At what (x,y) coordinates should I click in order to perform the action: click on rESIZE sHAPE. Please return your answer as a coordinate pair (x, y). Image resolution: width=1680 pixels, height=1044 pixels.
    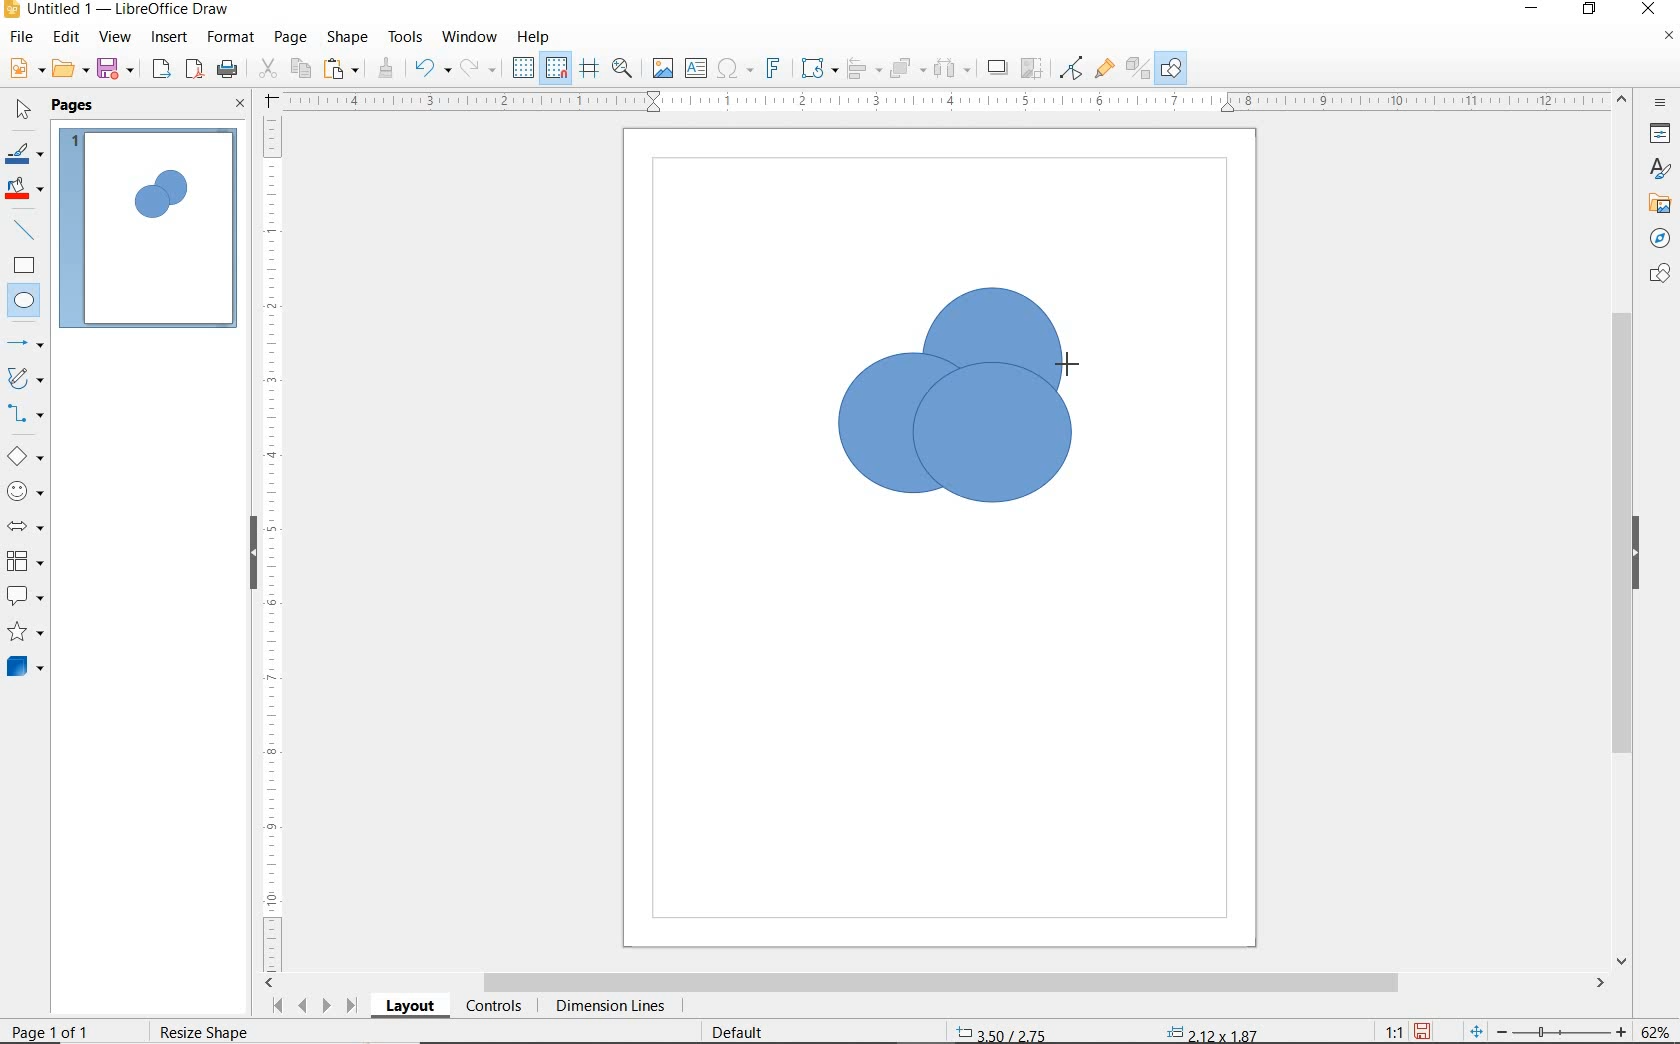
    Looking at the image, I should click on (202, 1031).